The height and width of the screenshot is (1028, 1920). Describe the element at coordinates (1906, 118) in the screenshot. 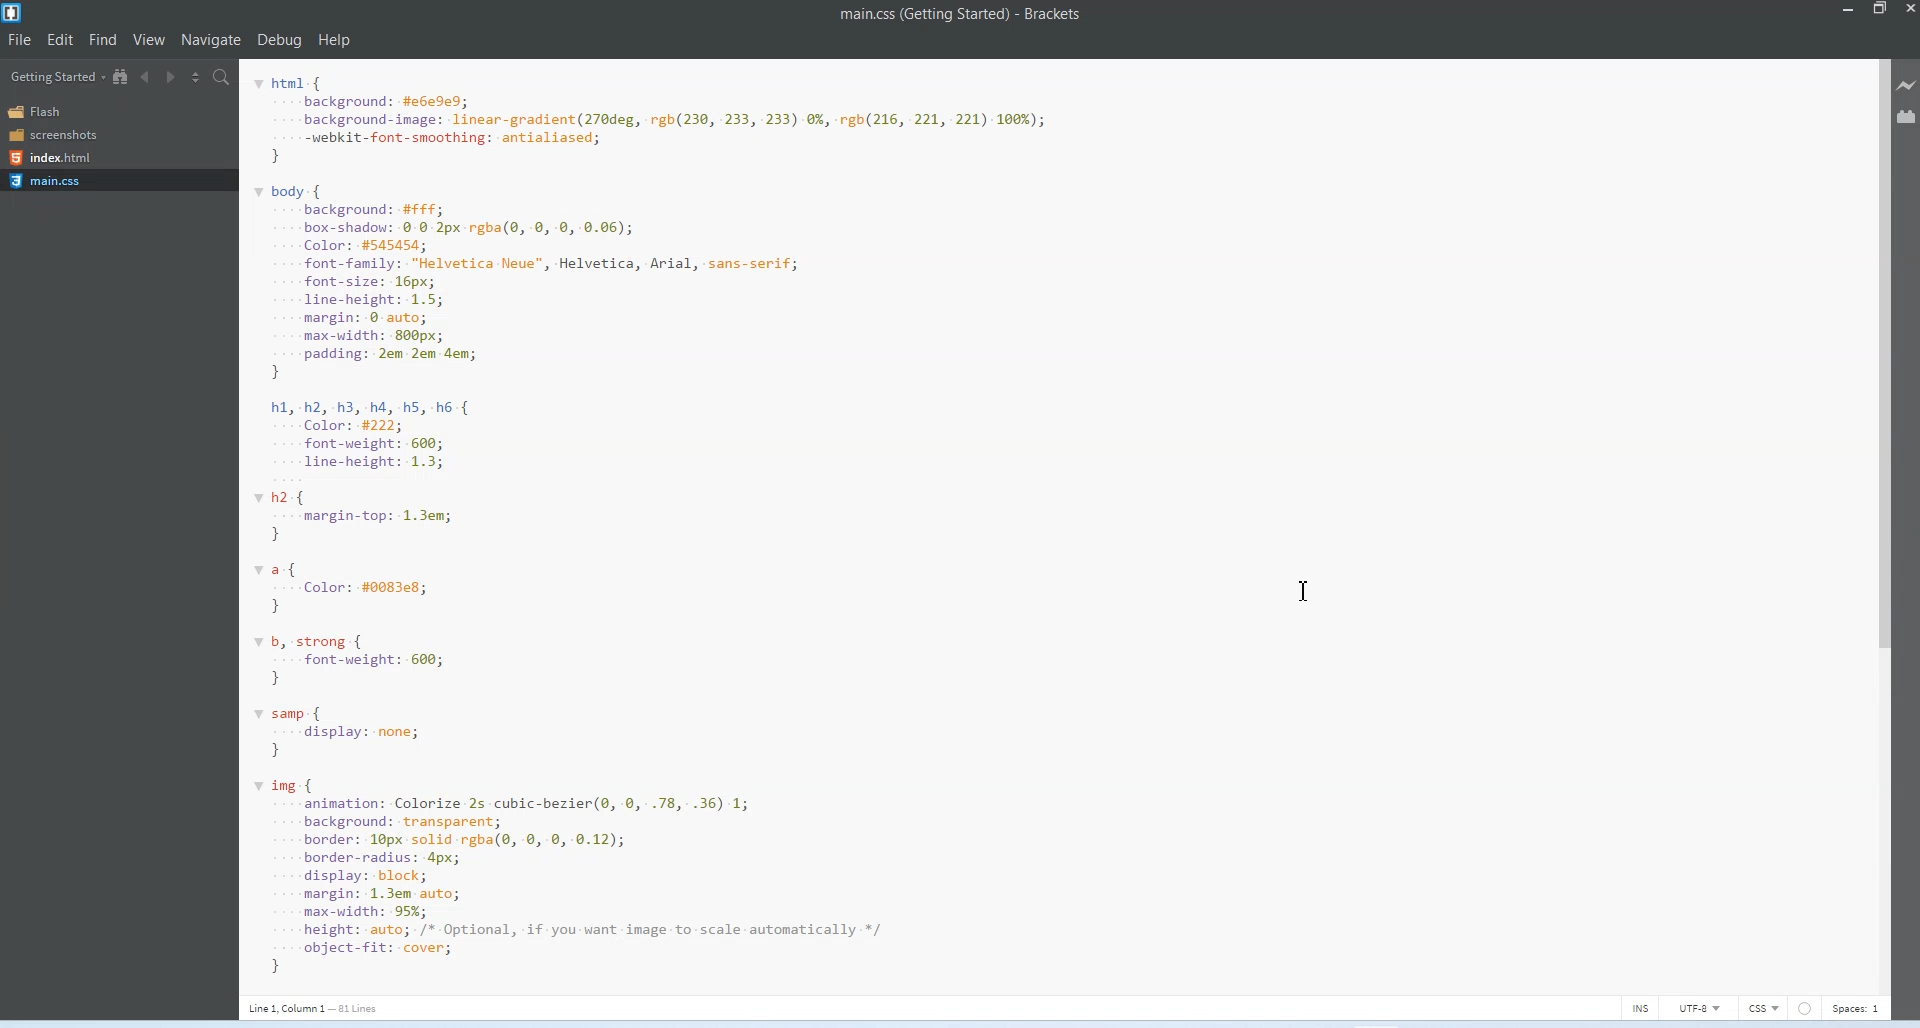

I see `Extension Manager` at that location.